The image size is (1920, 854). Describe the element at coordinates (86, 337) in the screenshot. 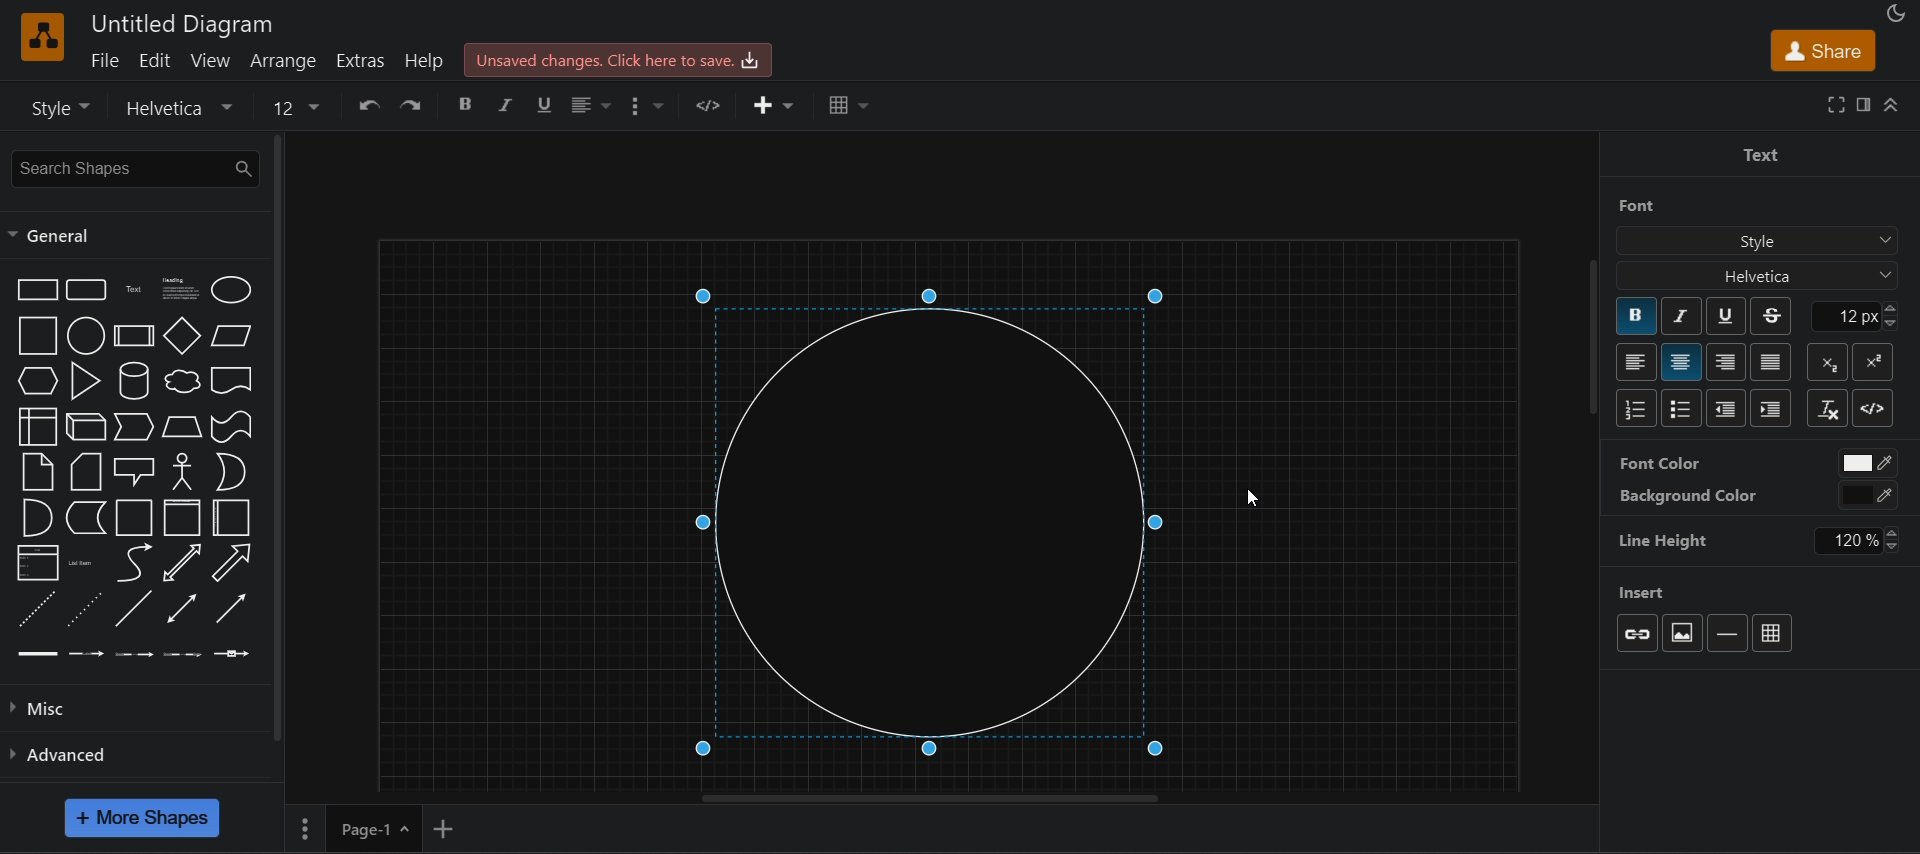

I see `circle` at that location.